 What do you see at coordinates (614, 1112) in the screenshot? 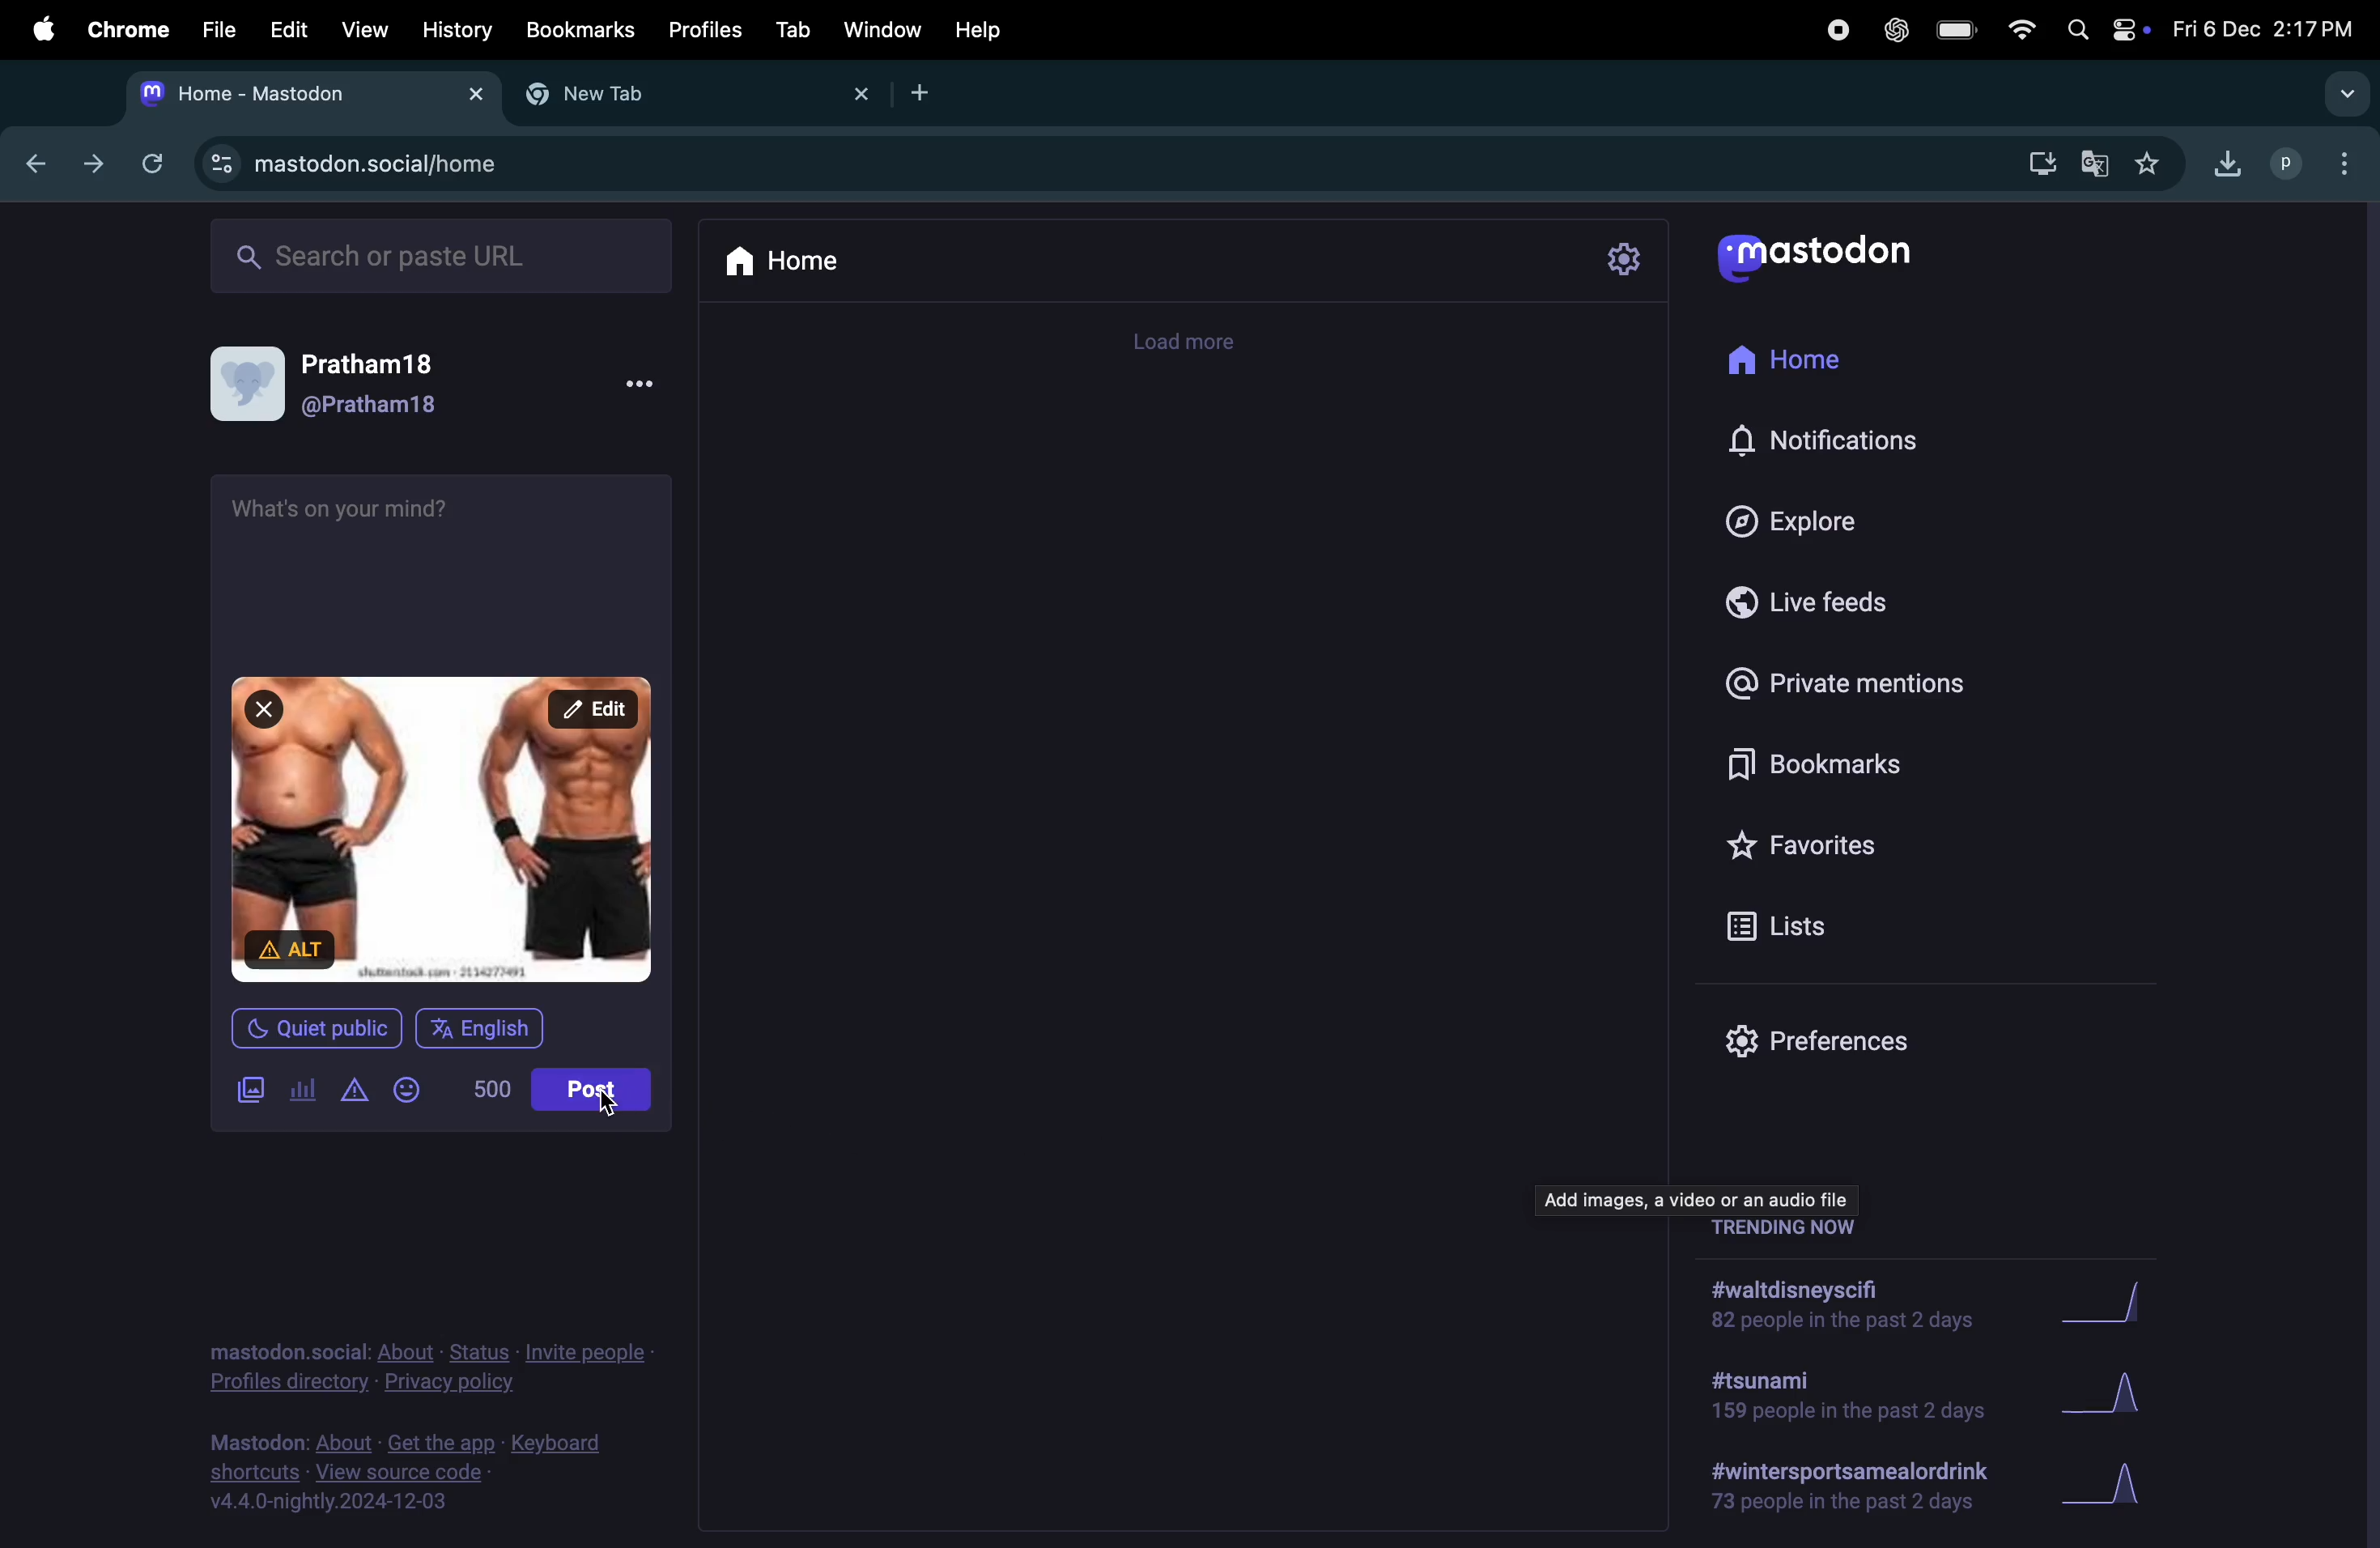
I see `cursor` at bounding box center [614, 1112].